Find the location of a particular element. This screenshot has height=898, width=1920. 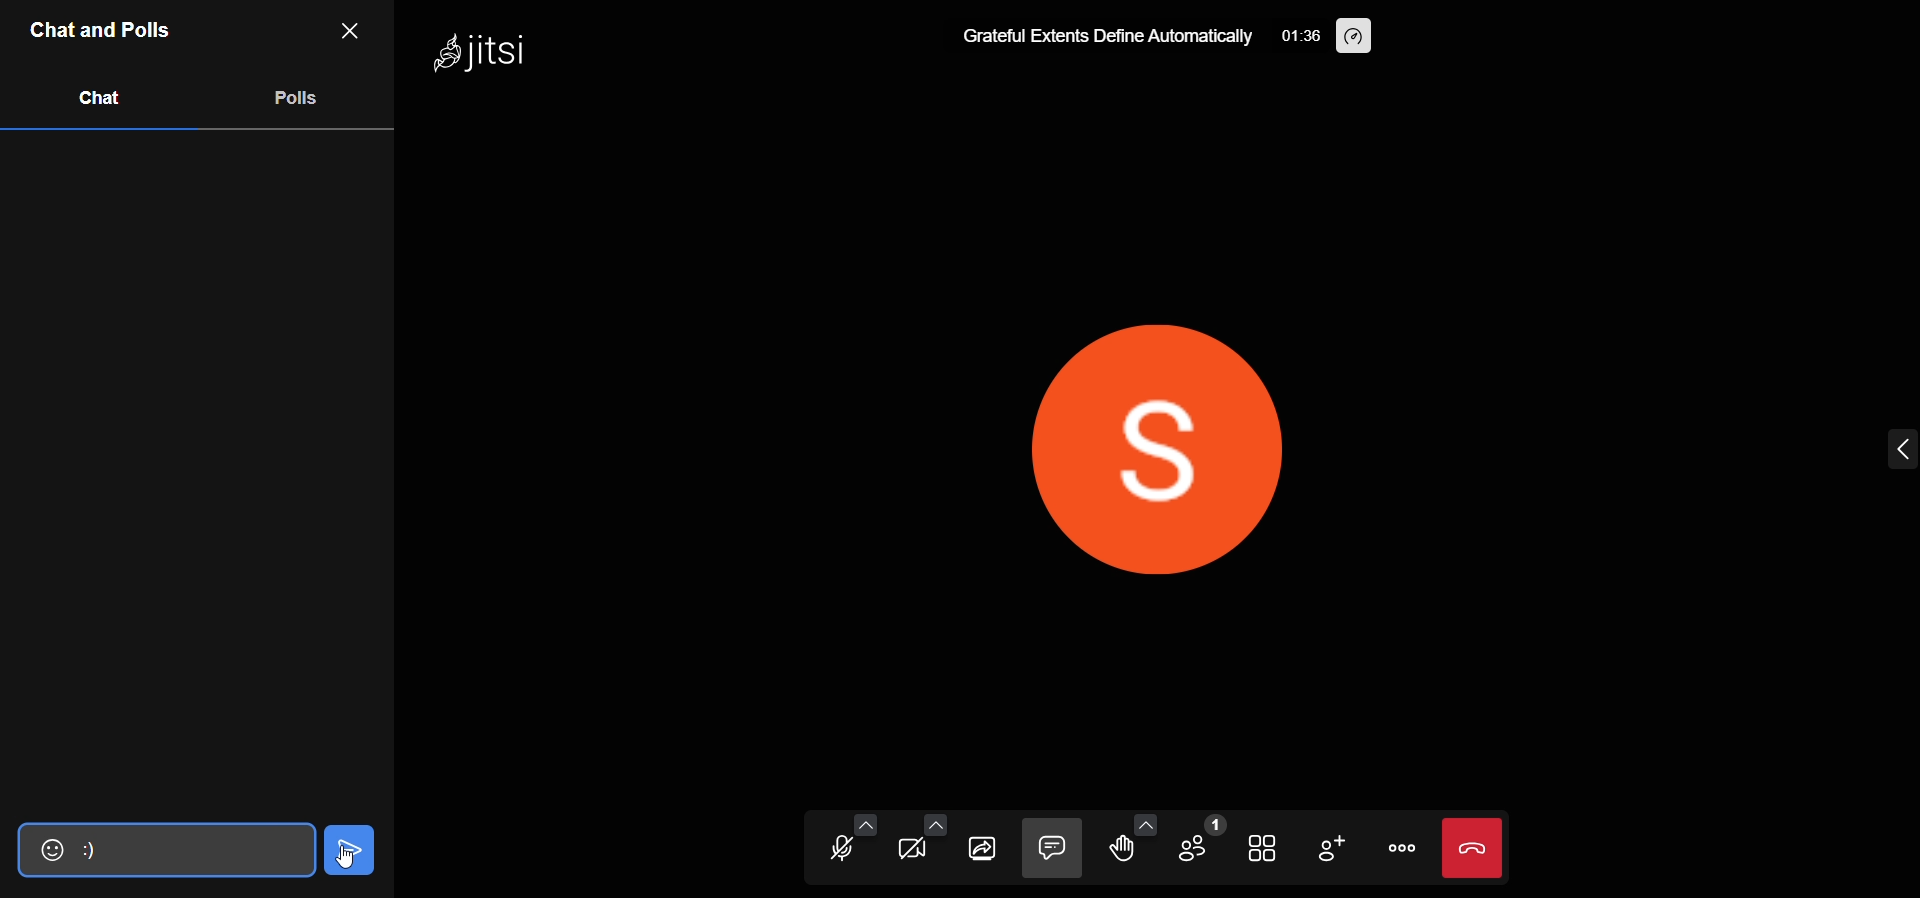

invite people is located at coordinates (1334, 849).